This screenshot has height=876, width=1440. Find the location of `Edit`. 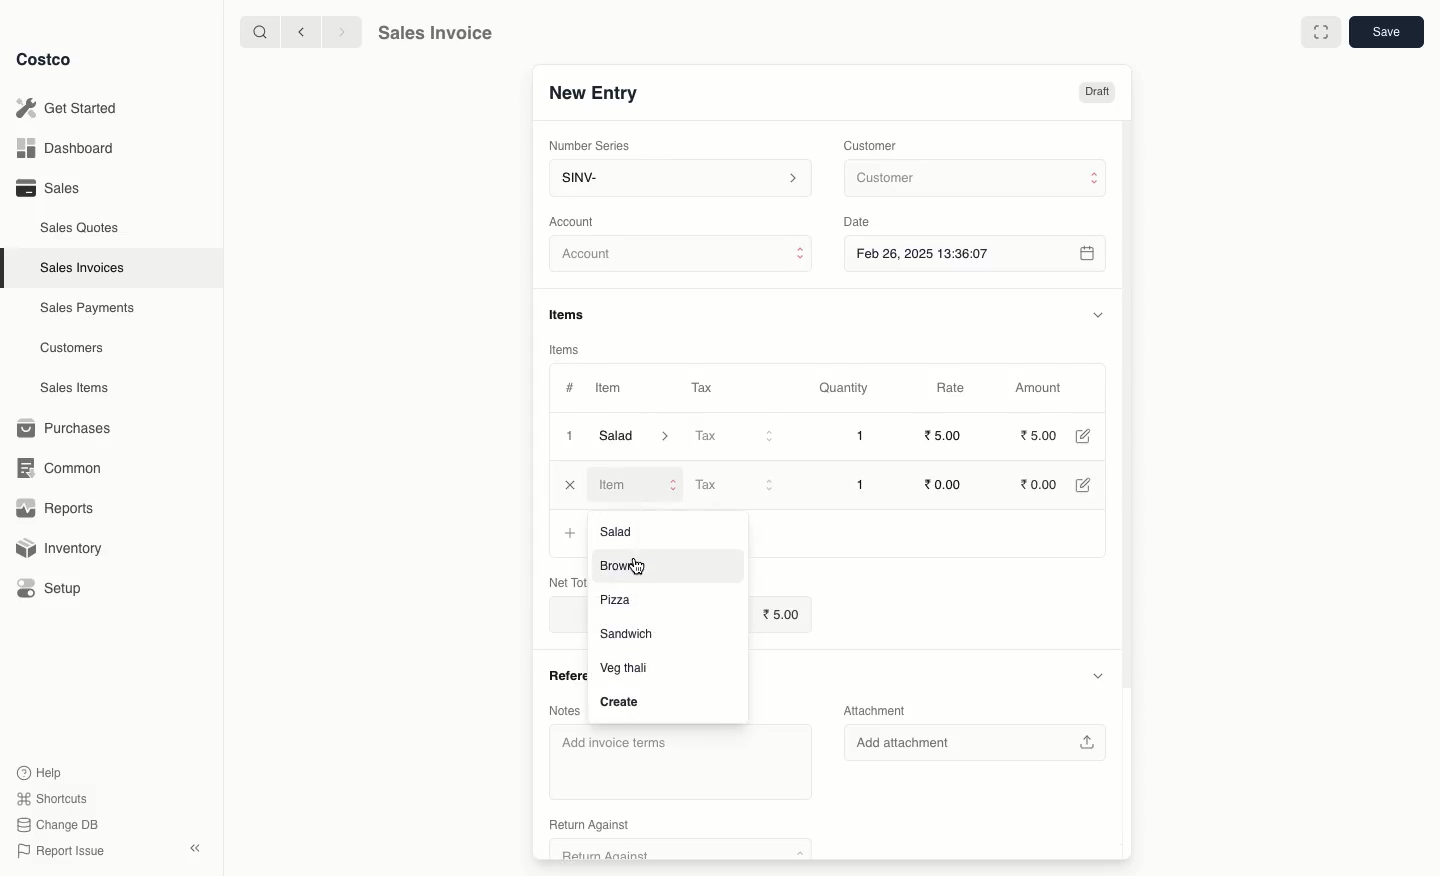

Edit is located at coordinates (1086, 485).